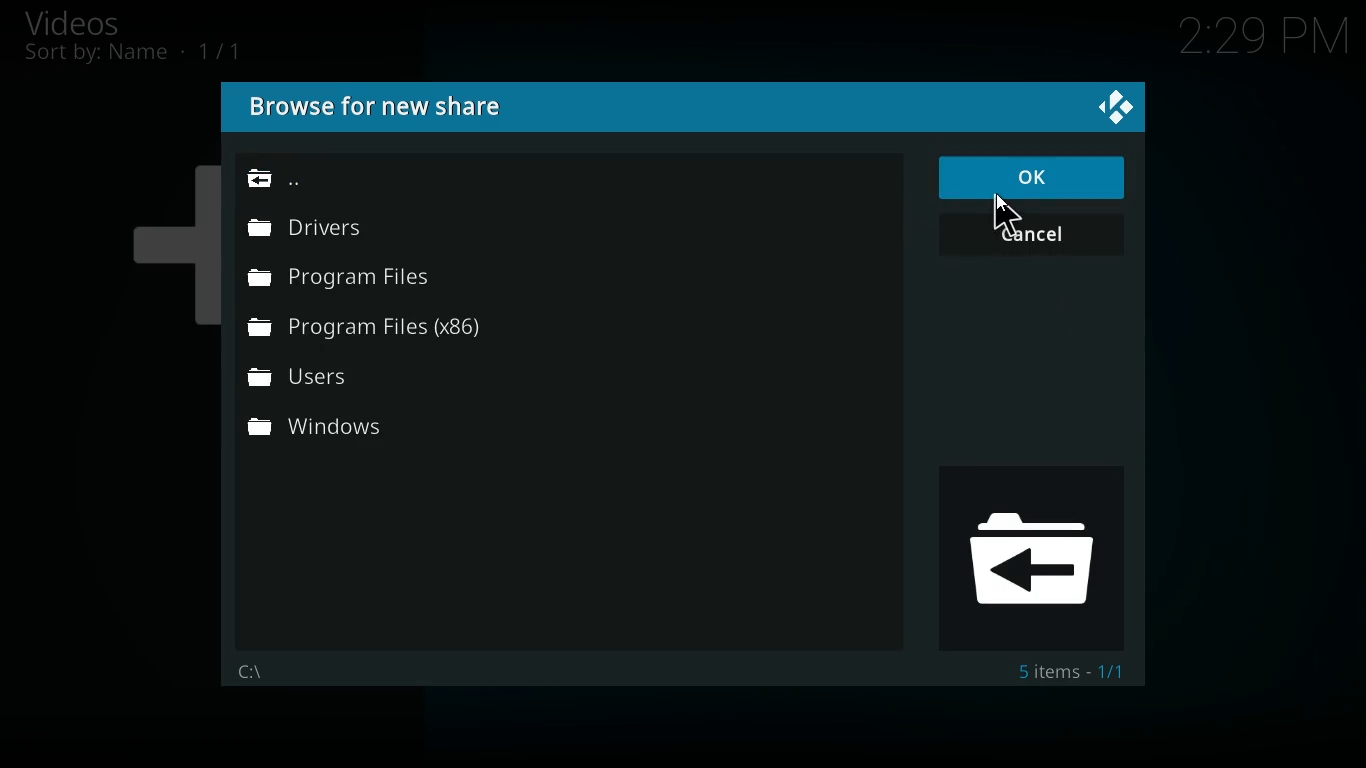 This screenshot has width=1366, height=768. Describe the element at coordinates (1037, 559) in the screenshot. I see `back symbol` at that location.